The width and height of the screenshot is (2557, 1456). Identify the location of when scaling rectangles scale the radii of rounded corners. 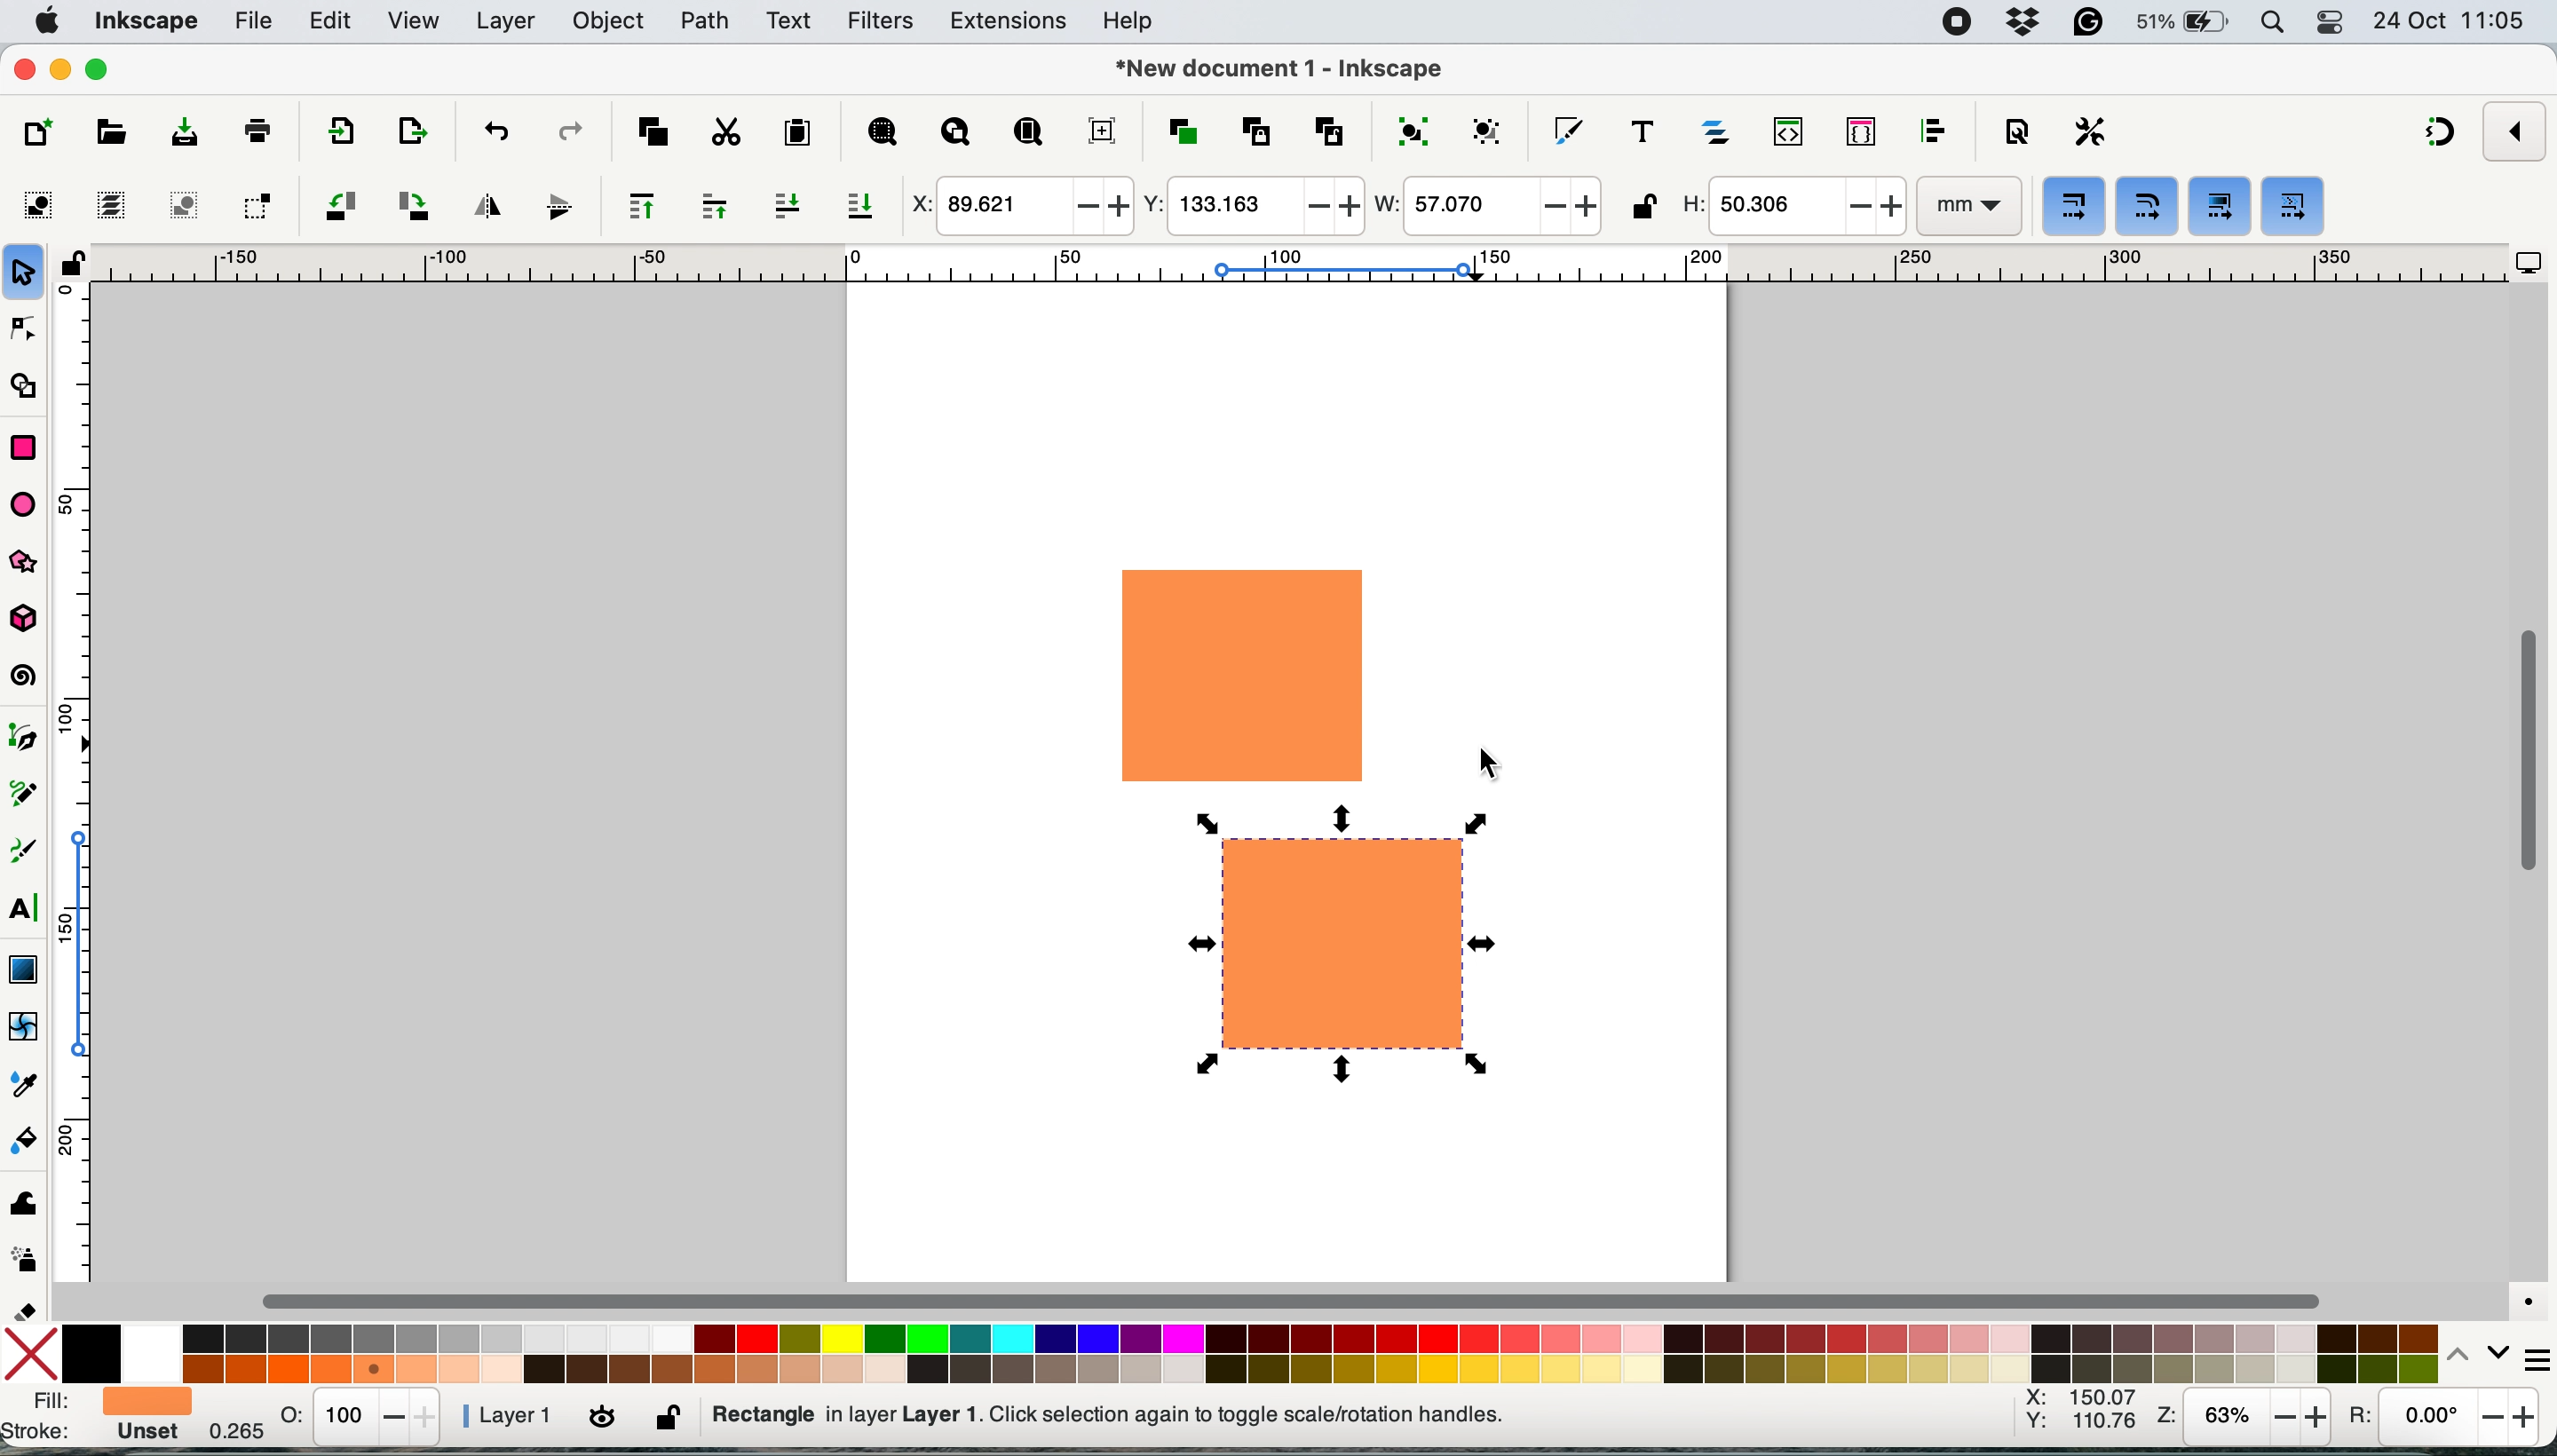
(2144, 208).